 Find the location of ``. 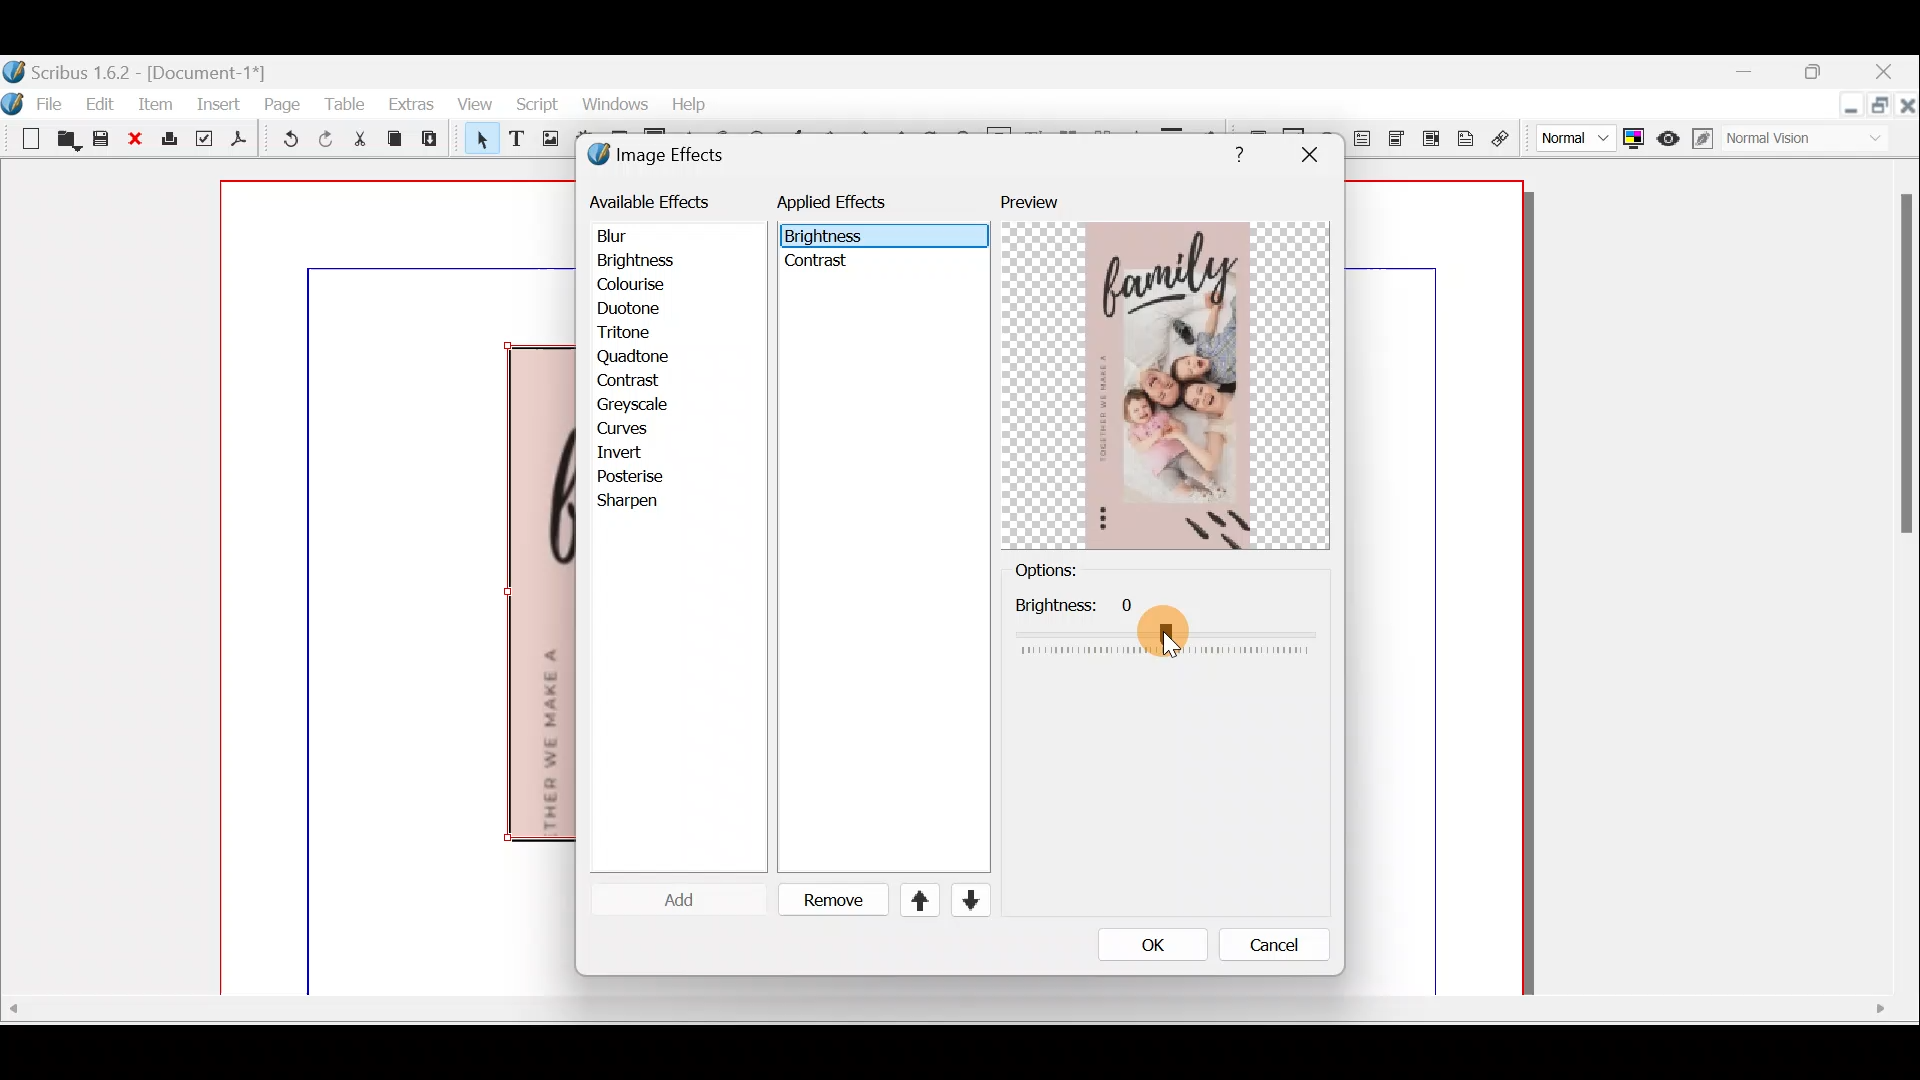

 is located at coordinates (828, 237).